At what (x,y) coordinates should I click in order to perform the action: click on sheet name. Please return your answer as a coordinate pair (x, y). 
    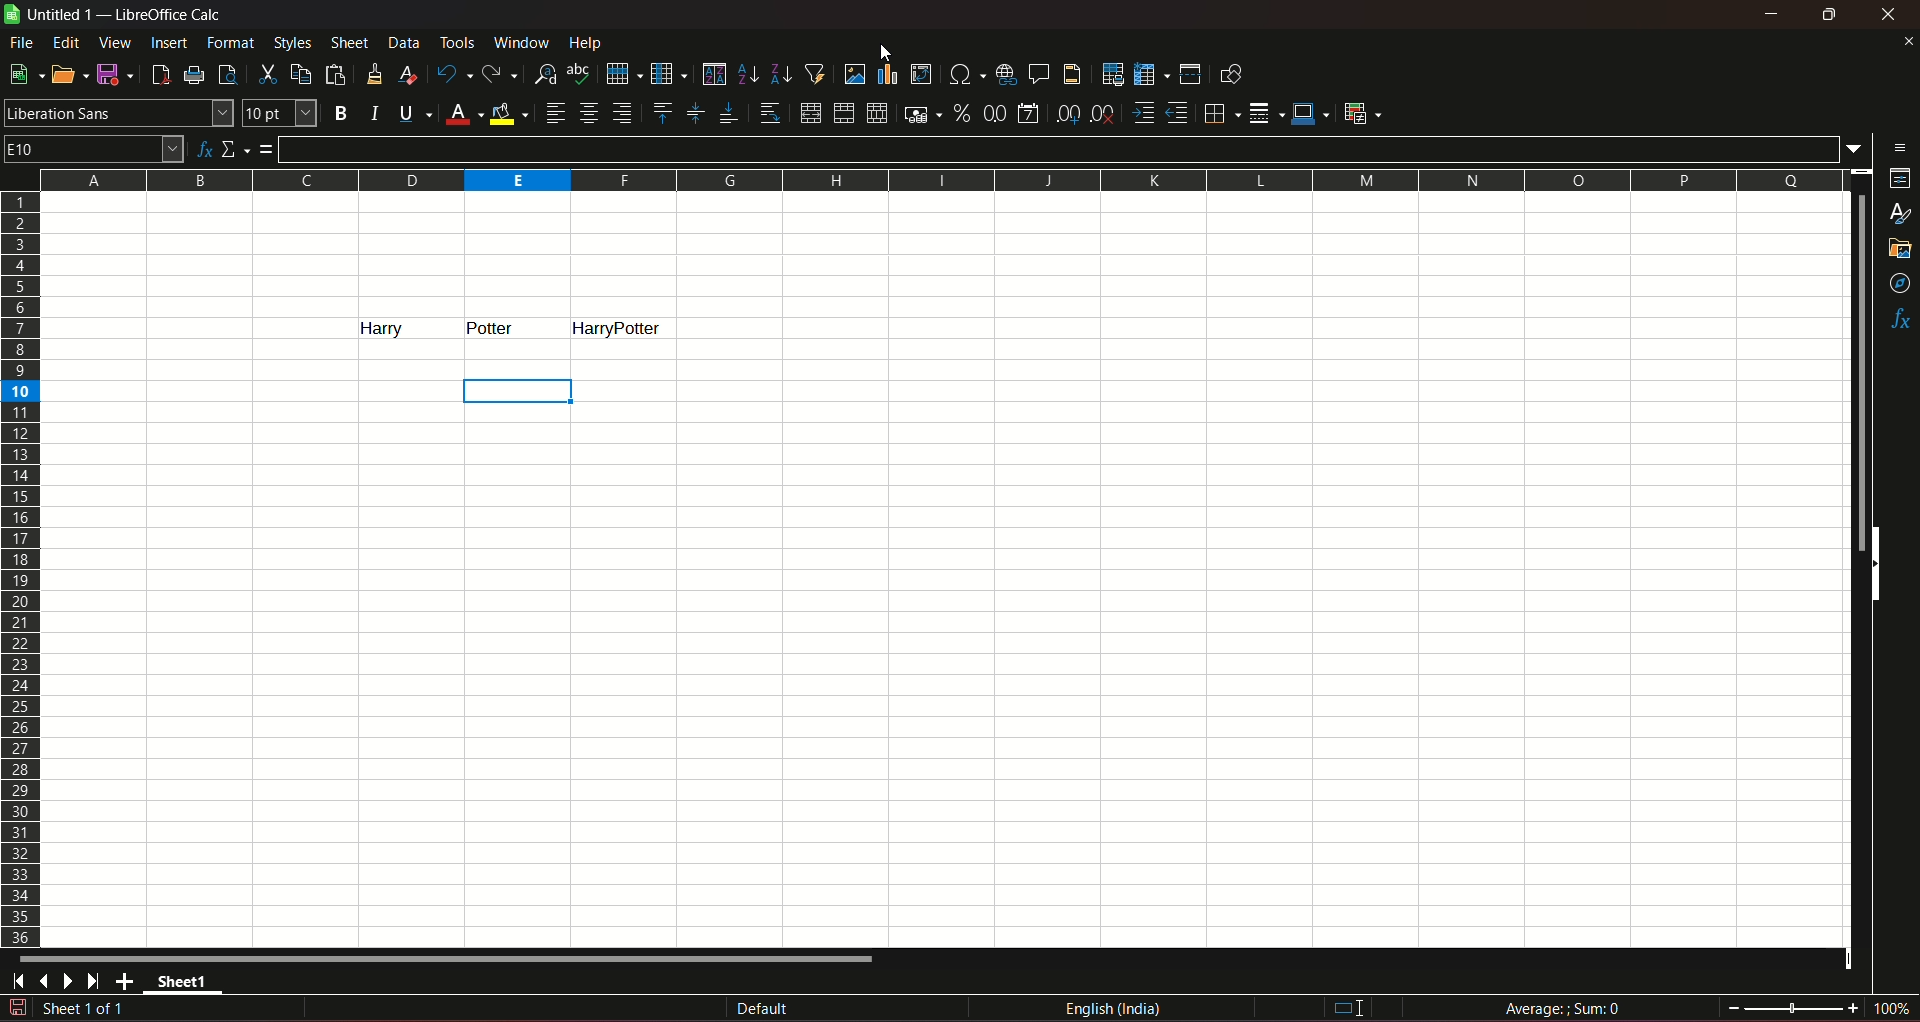
    Looking at the image, I should click on (56, 16).